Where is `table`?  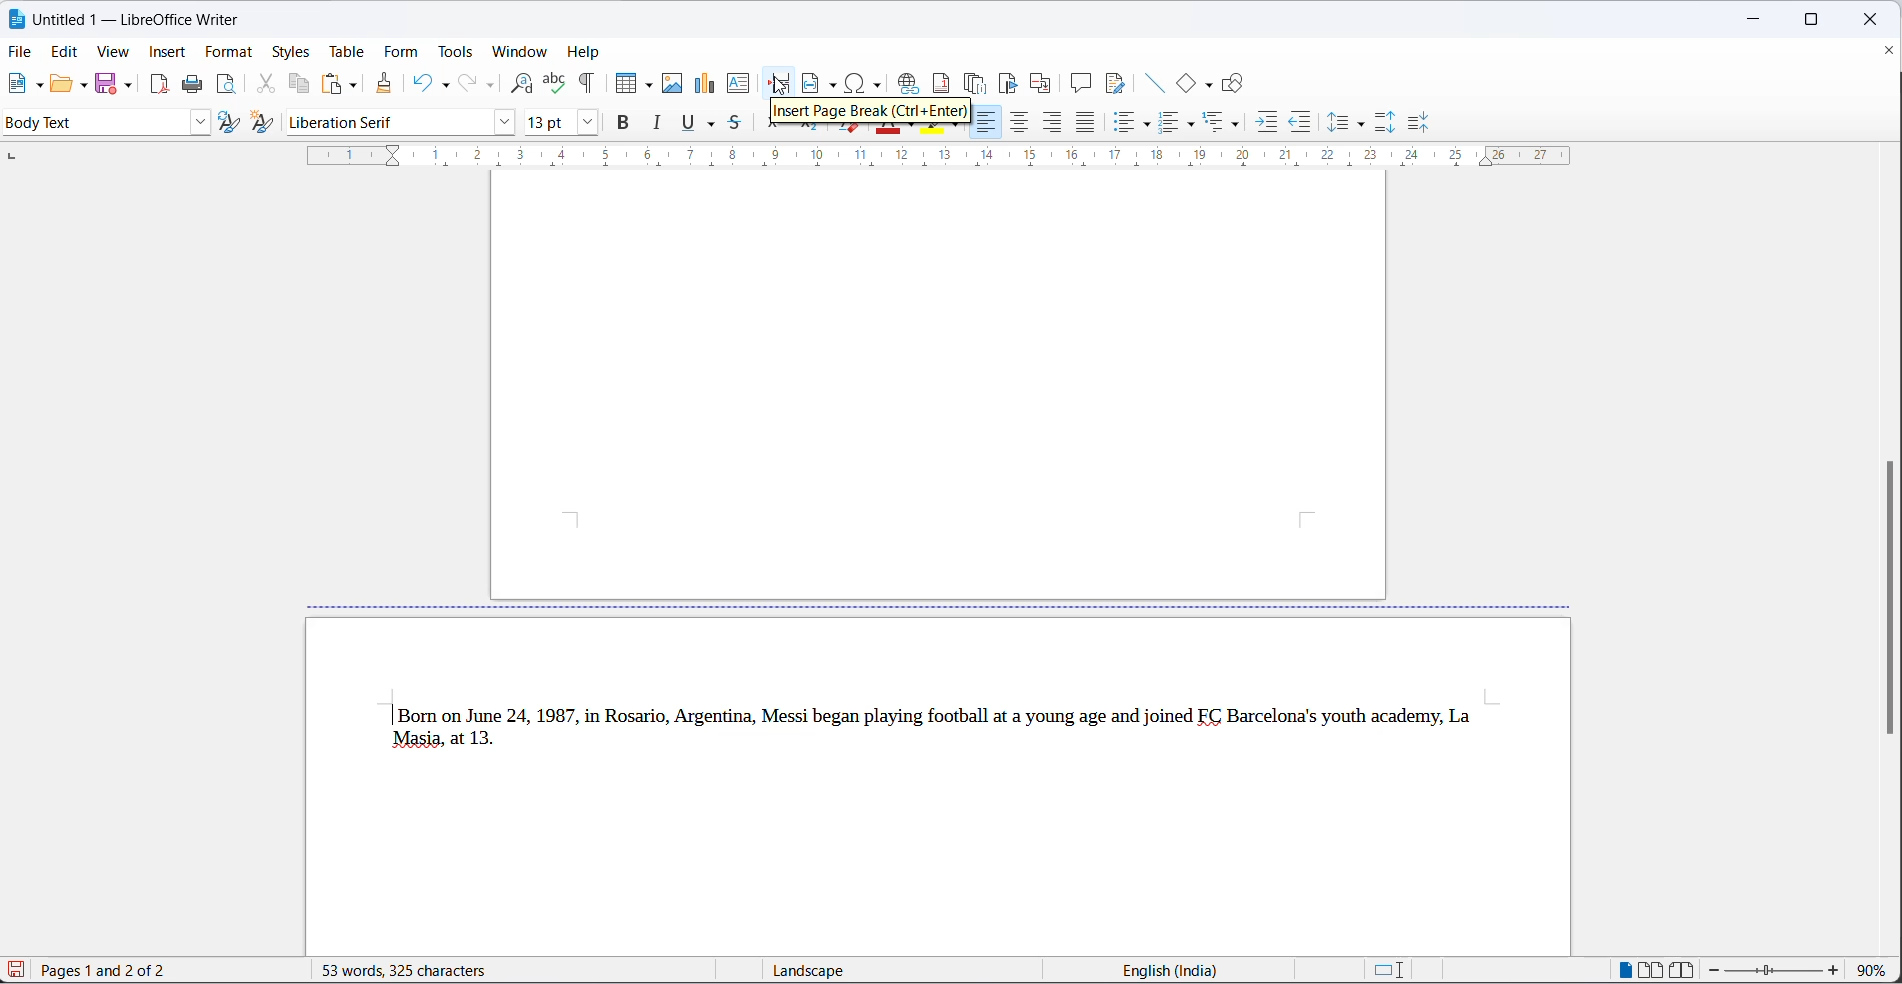
table is located at coordinates (351, 50).